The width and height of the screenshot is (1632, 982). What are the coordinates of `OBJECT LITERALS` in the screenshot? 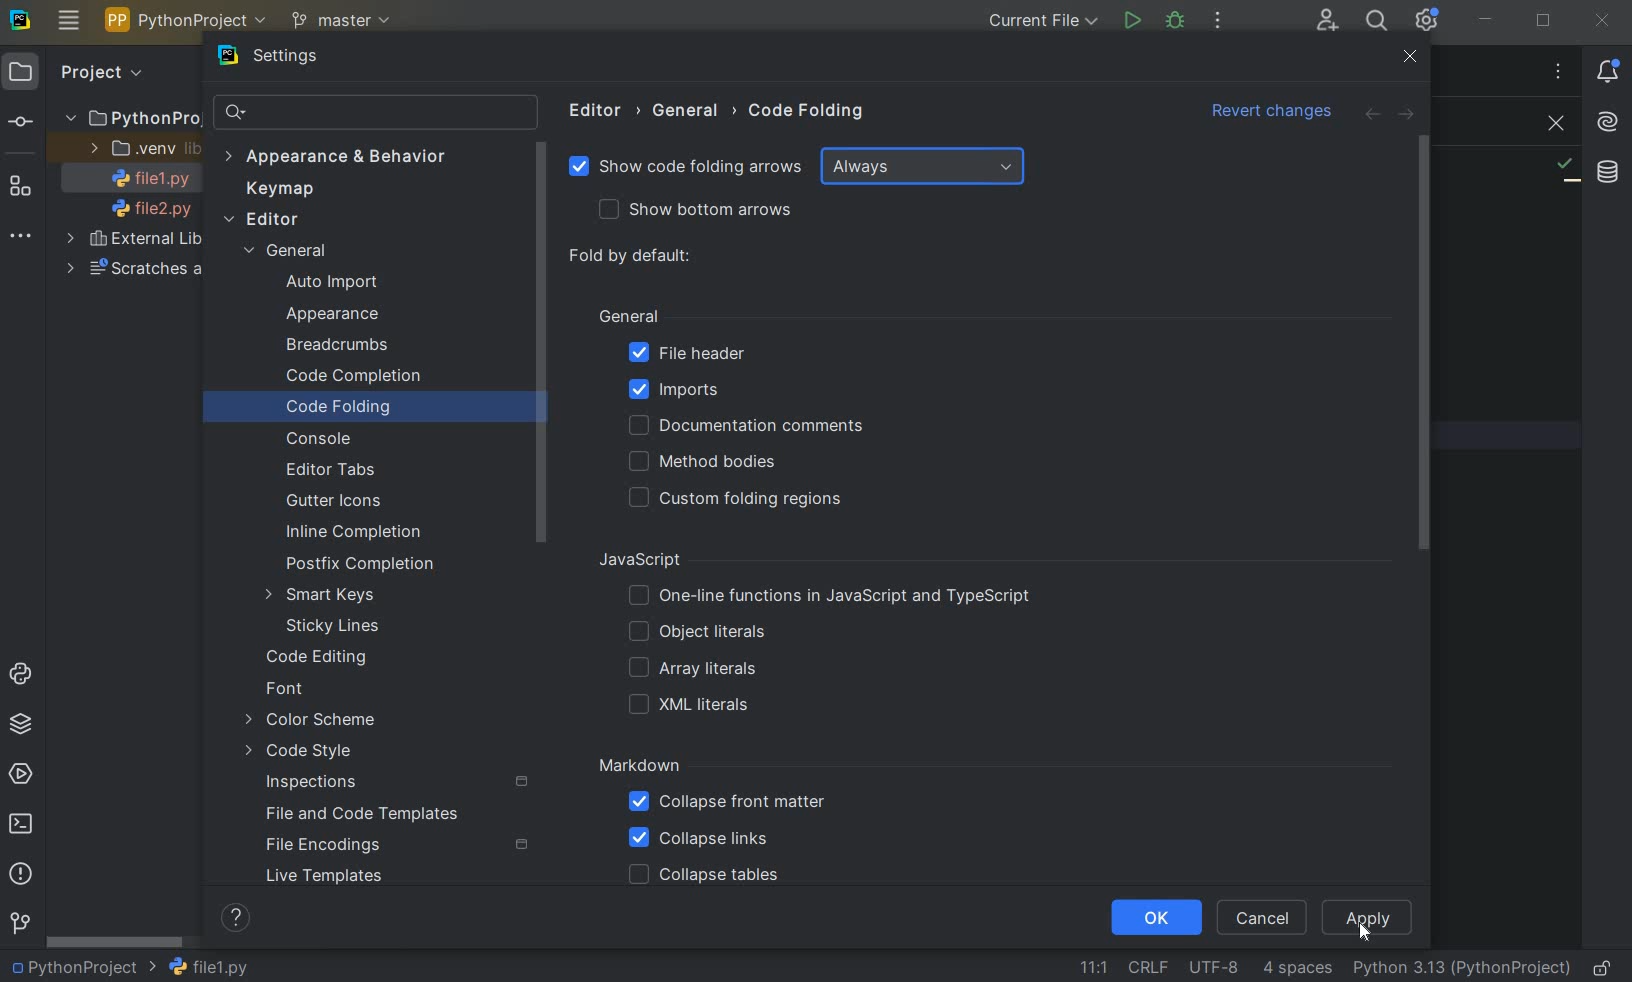 It's located at (693, 633).